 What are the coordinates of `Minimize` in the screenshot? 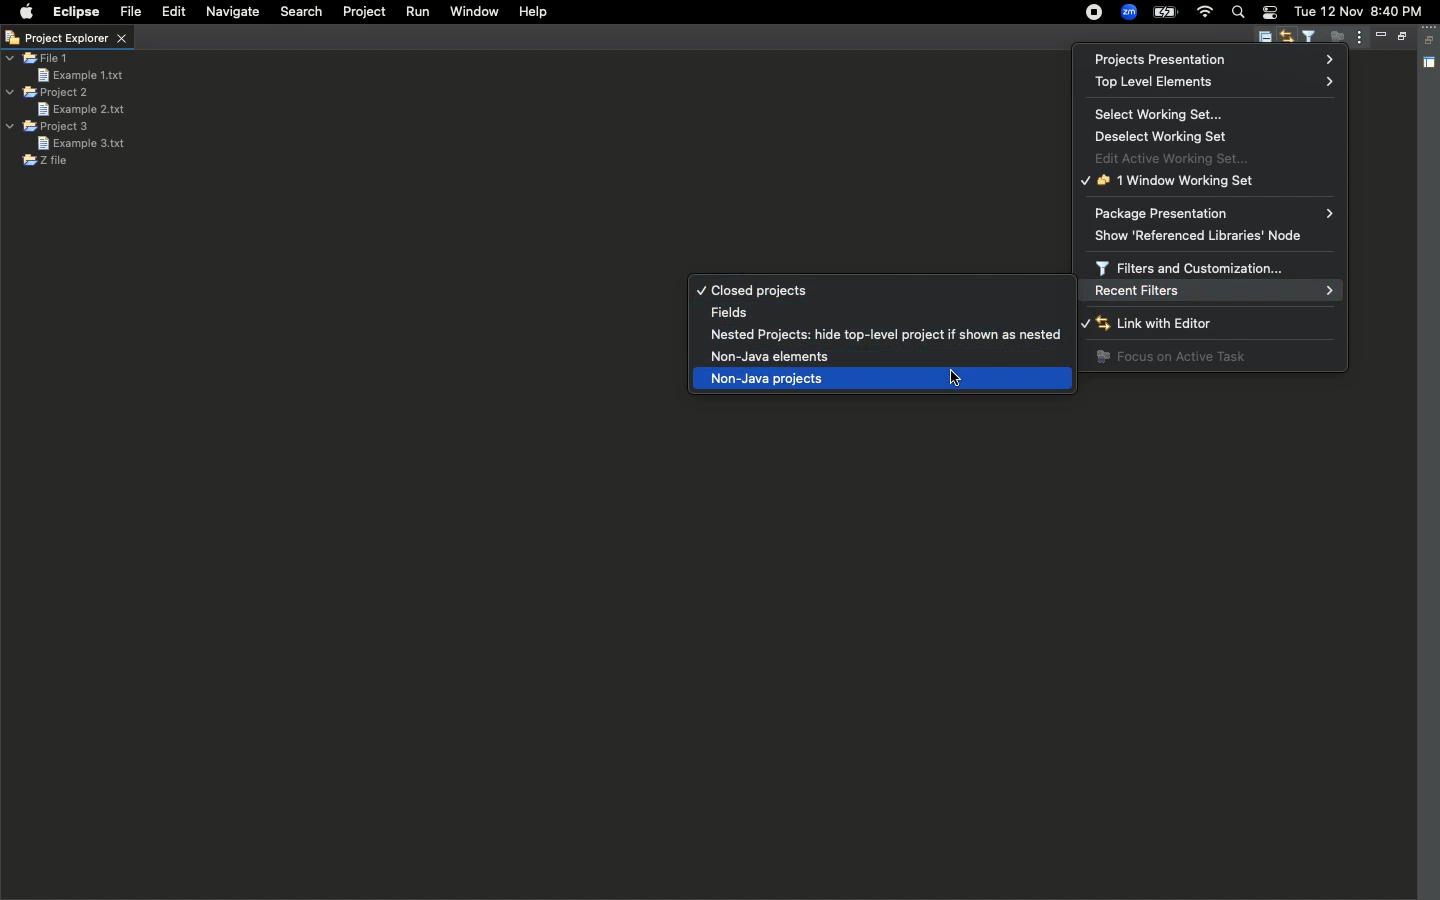 It's located at (1380, 35).